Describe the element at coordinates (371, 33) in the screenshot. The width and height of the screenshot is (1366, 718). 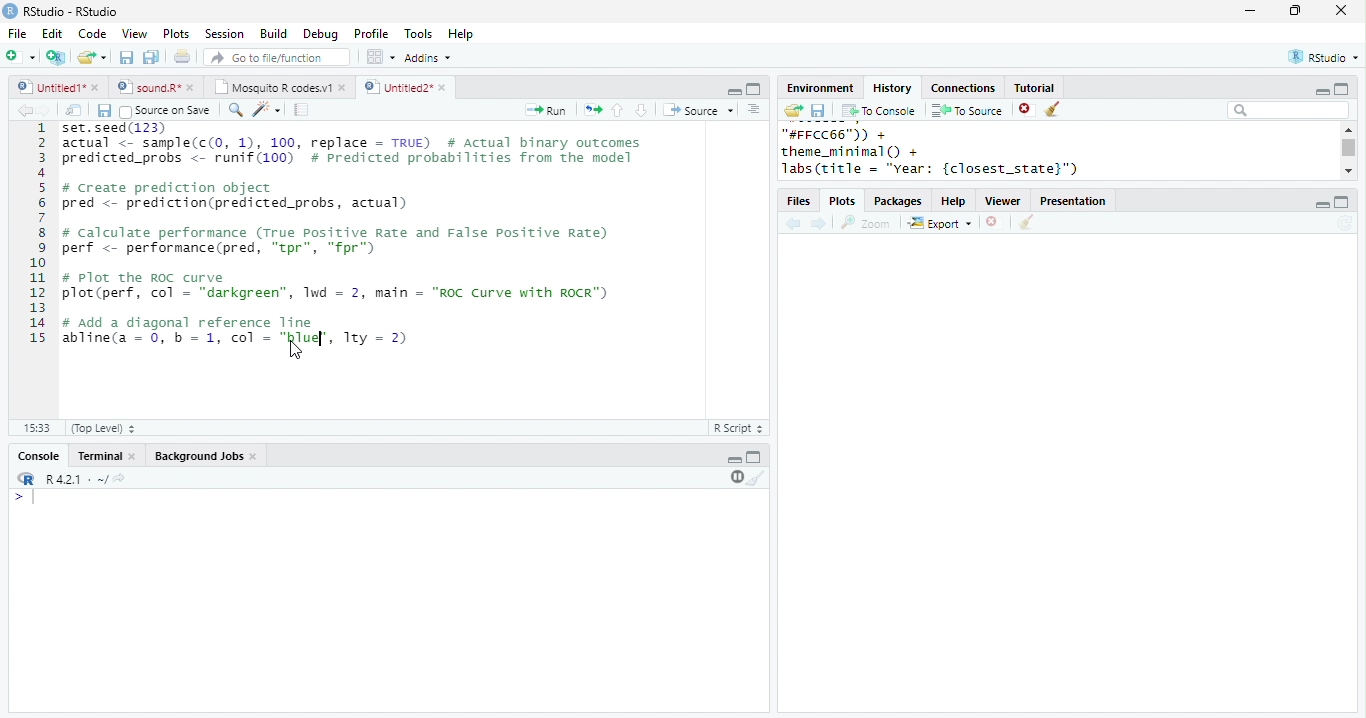
I see `Profile` at that location.